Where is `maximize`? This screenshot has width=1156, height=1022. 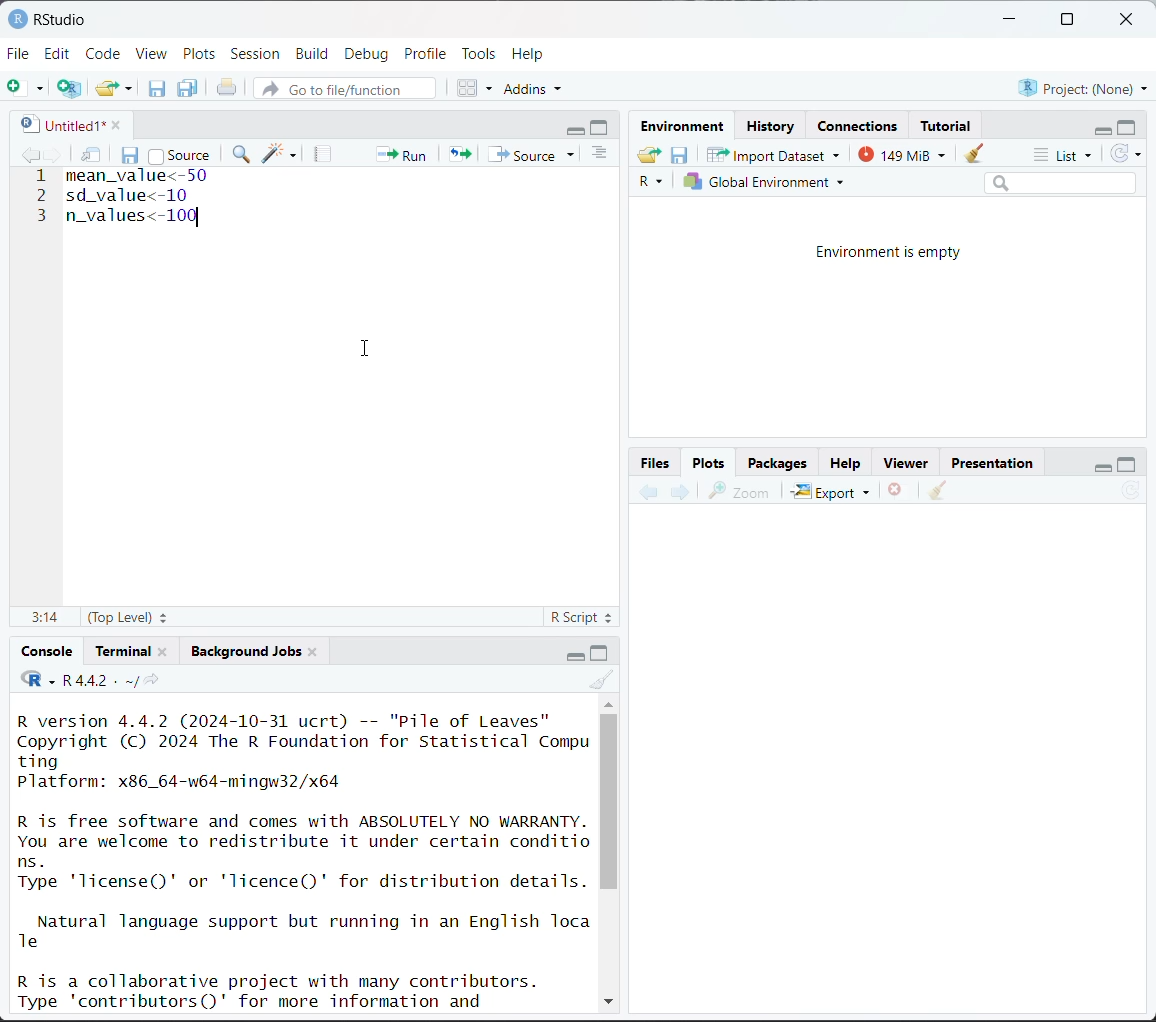
maximize is located at coordinates (1127, 463).